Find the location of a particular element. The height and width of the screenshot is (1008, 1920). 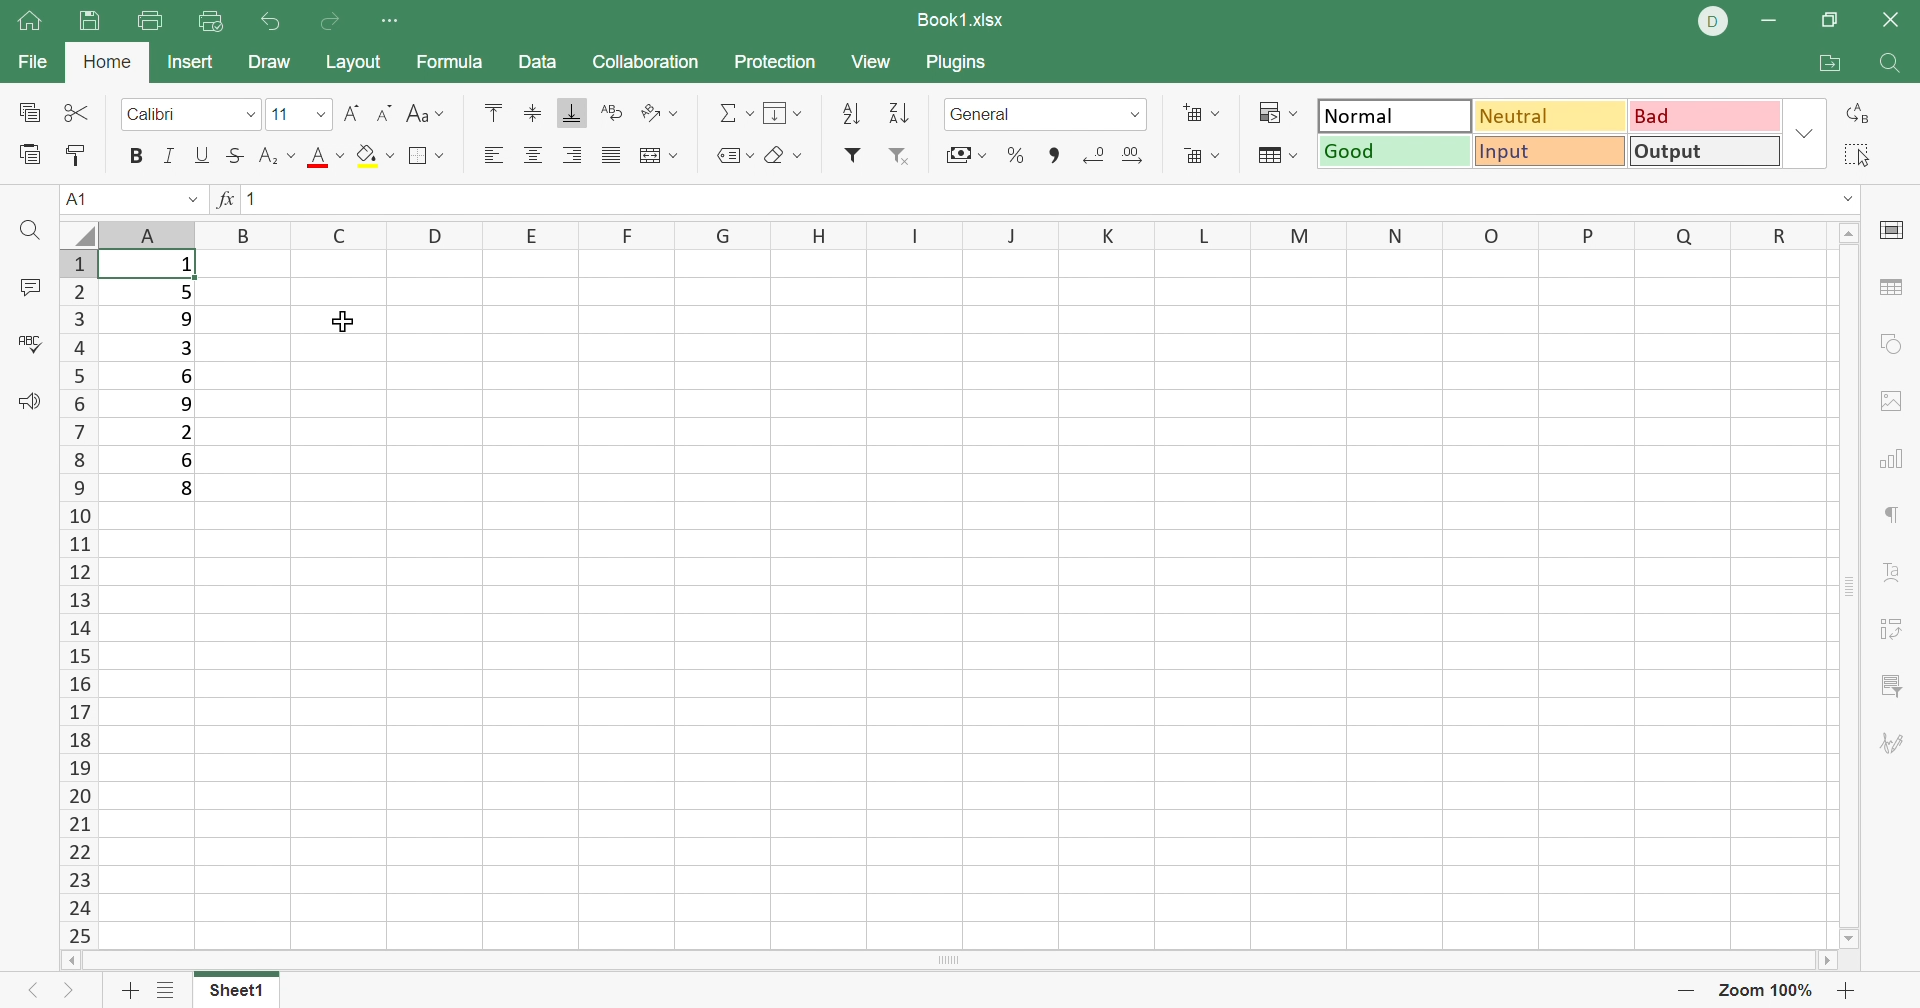

Find is located at coordinates (1897, 63).